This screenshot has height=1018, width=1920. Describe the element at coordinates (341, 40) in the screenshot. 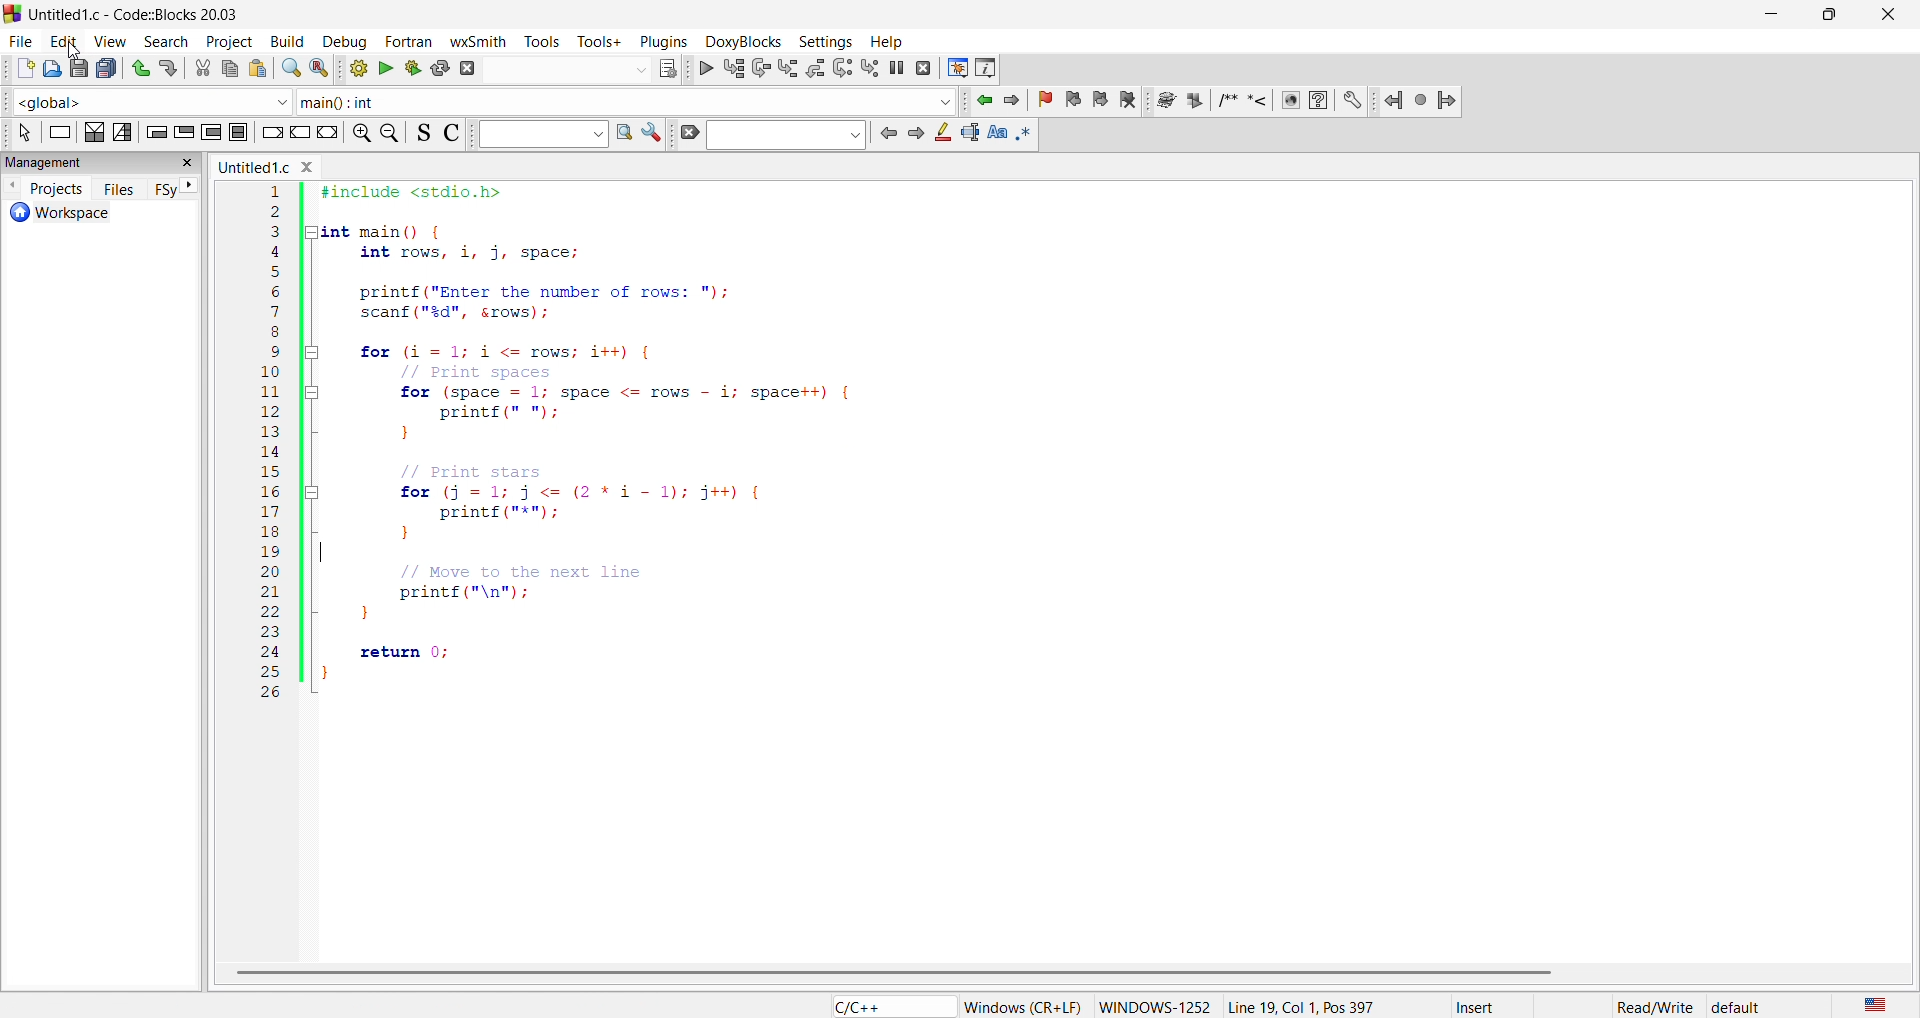

I see `debug` at that location.